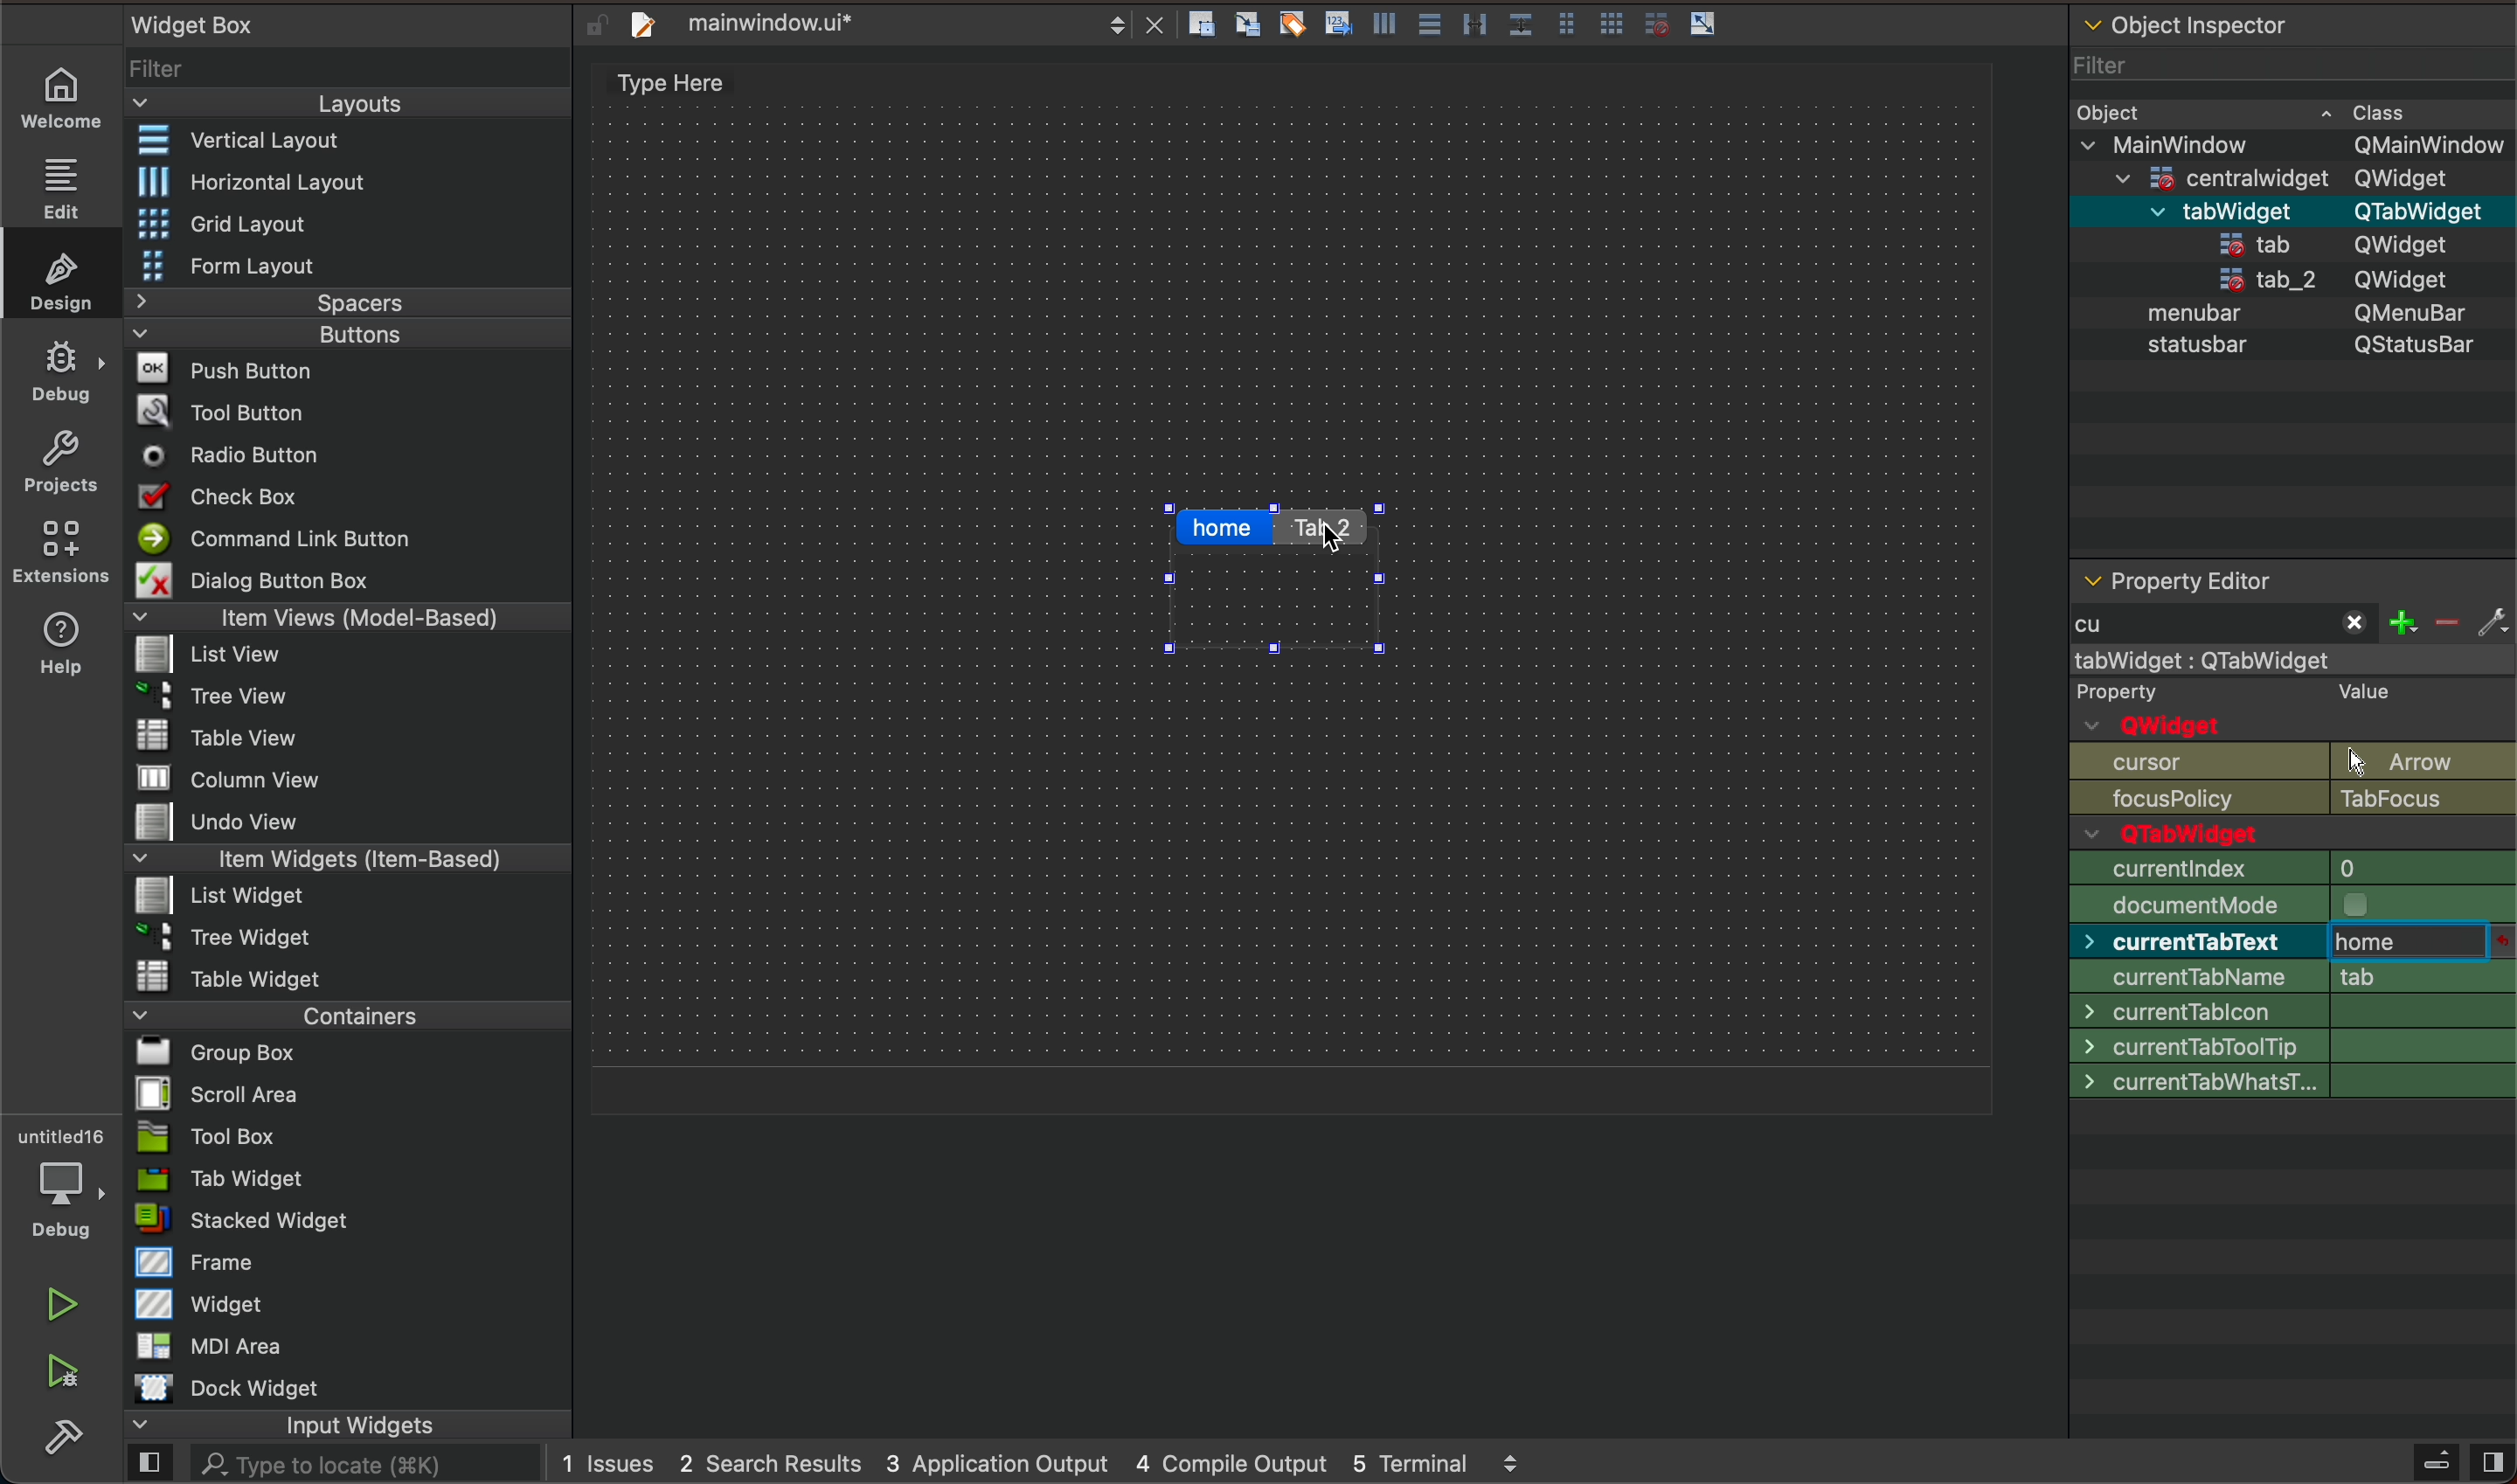 Image resolution: width=2517 pixels, height=1484 pixels. I want to click on design, so click(60, 275).